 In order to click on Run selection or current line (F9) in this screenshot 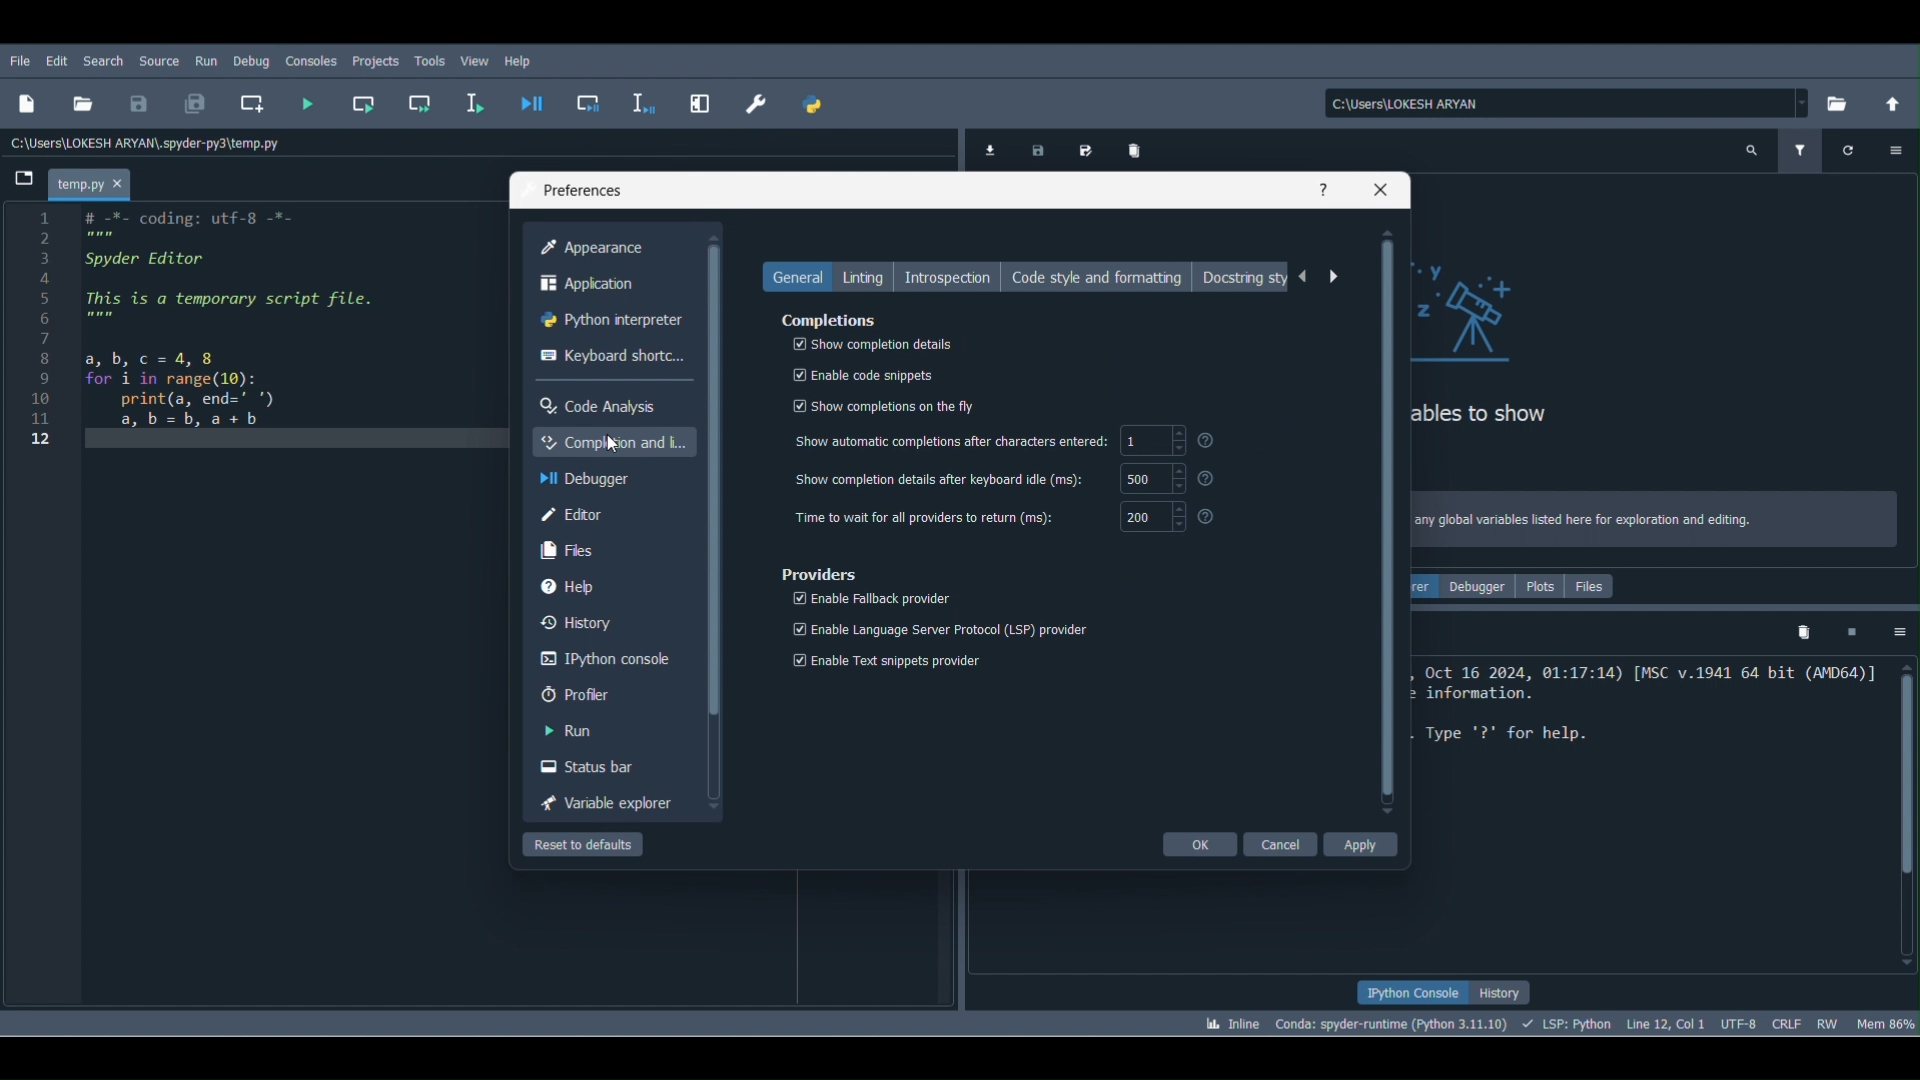, I will do `click(482, 103)`.